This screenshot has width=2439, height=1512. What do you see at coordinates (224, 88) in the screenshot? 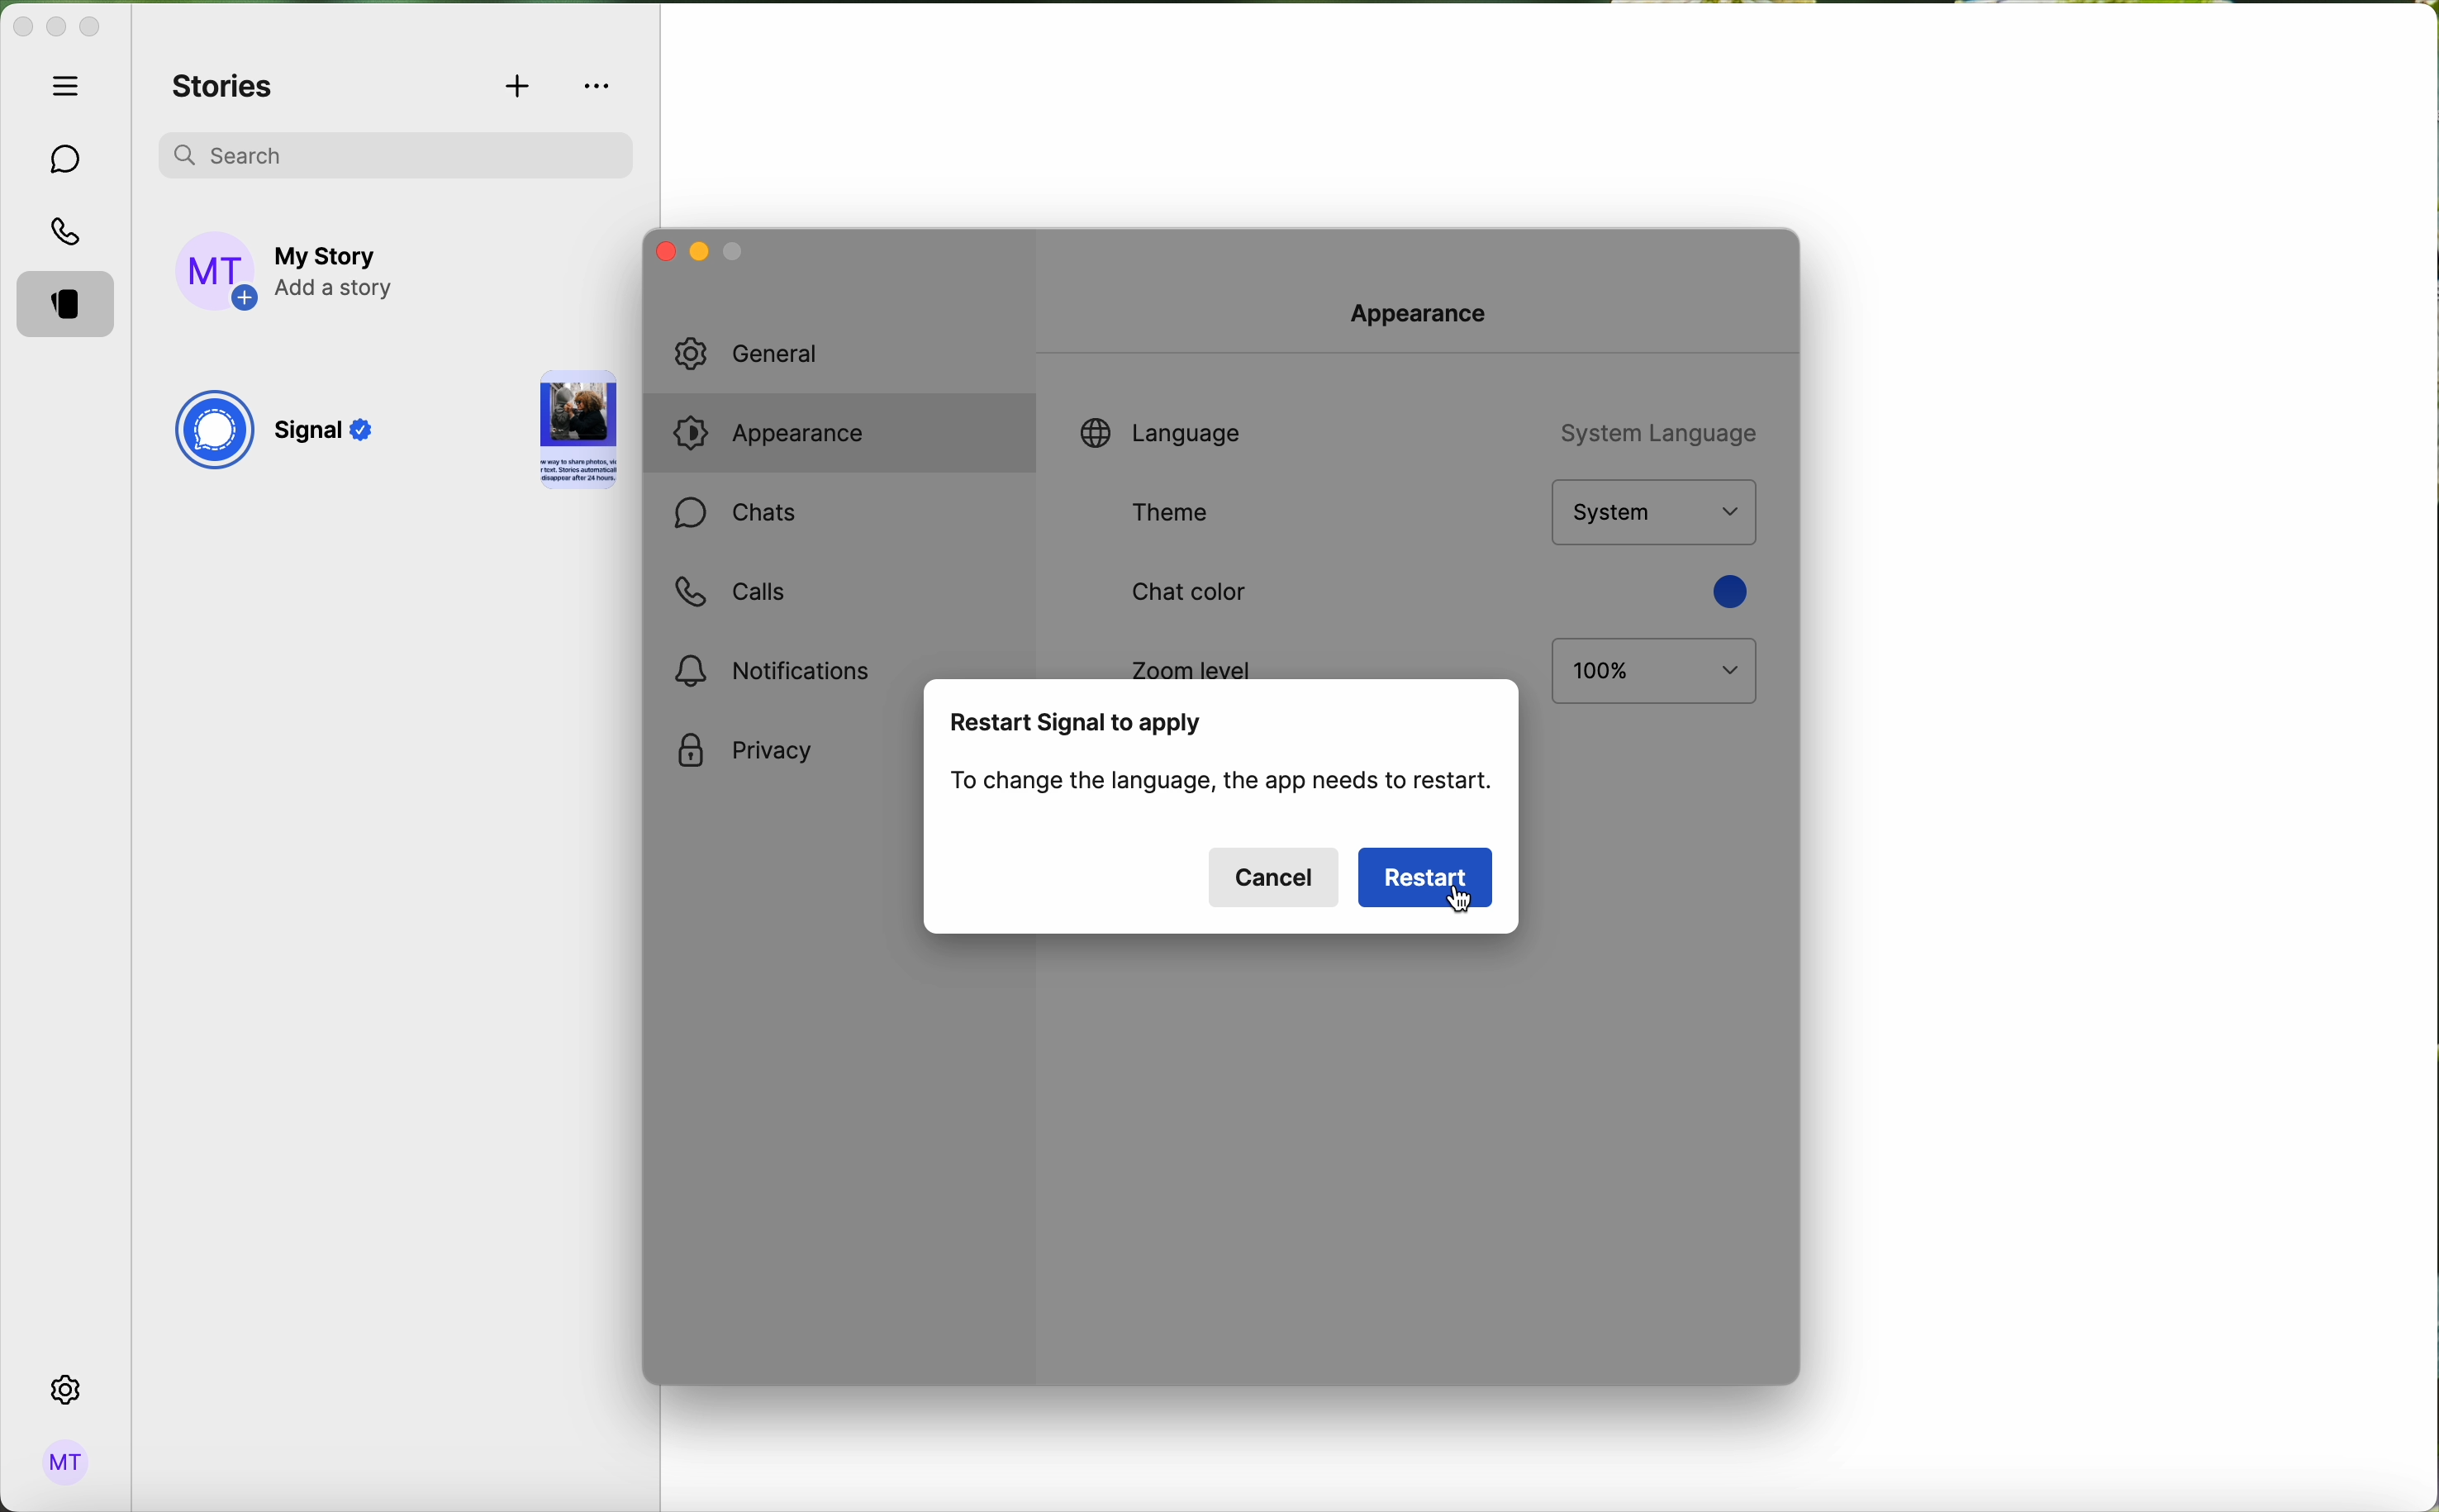
I see `stories` at bounding box center [224, 88].